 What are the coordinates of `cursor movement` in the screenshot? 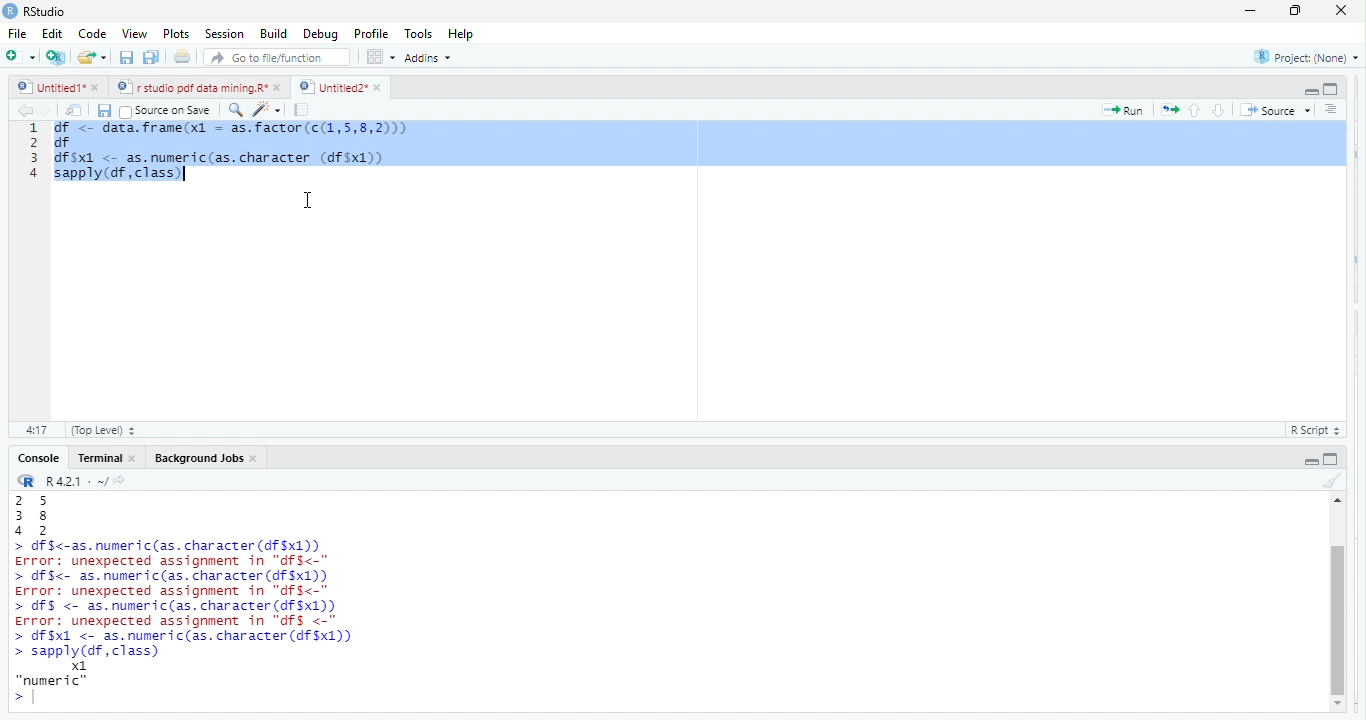 It's located at (313, 200).